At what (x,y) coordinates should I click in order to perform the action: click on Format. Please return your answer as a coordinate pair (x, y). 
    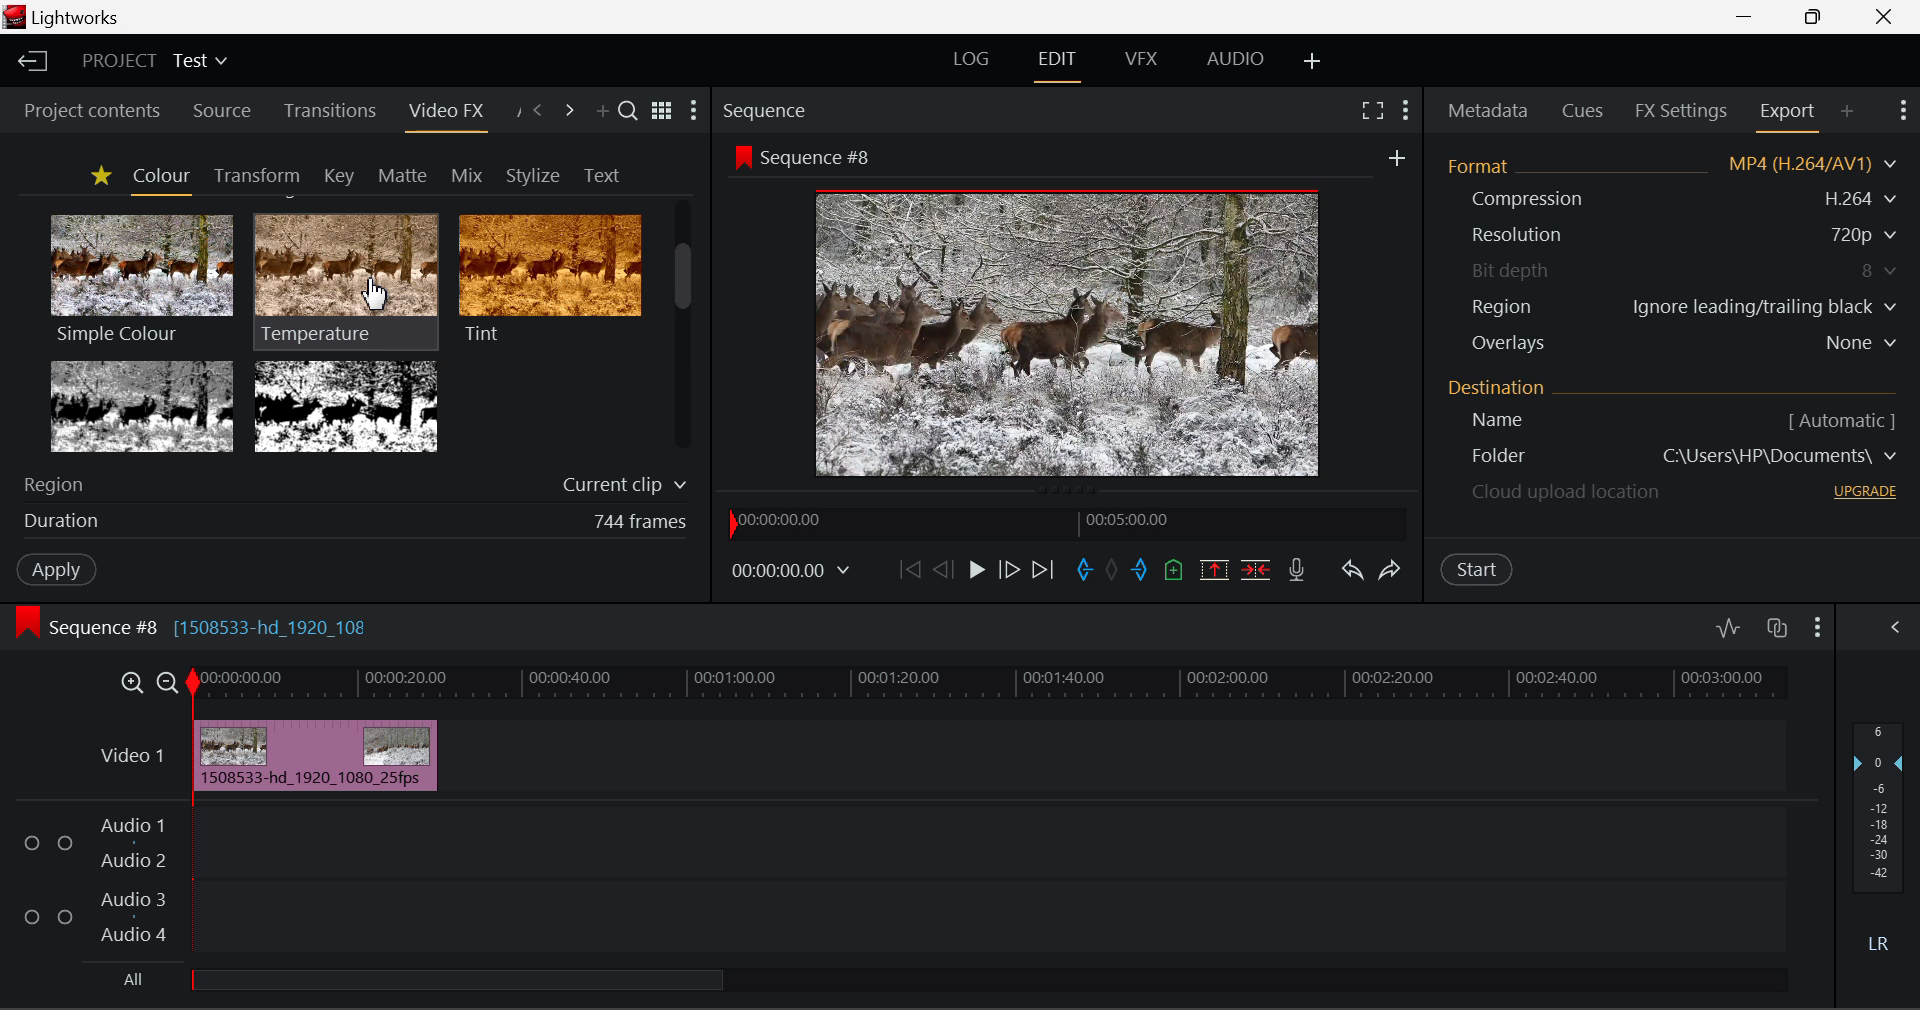
    Looking at the image, I should click on (1483, 164).